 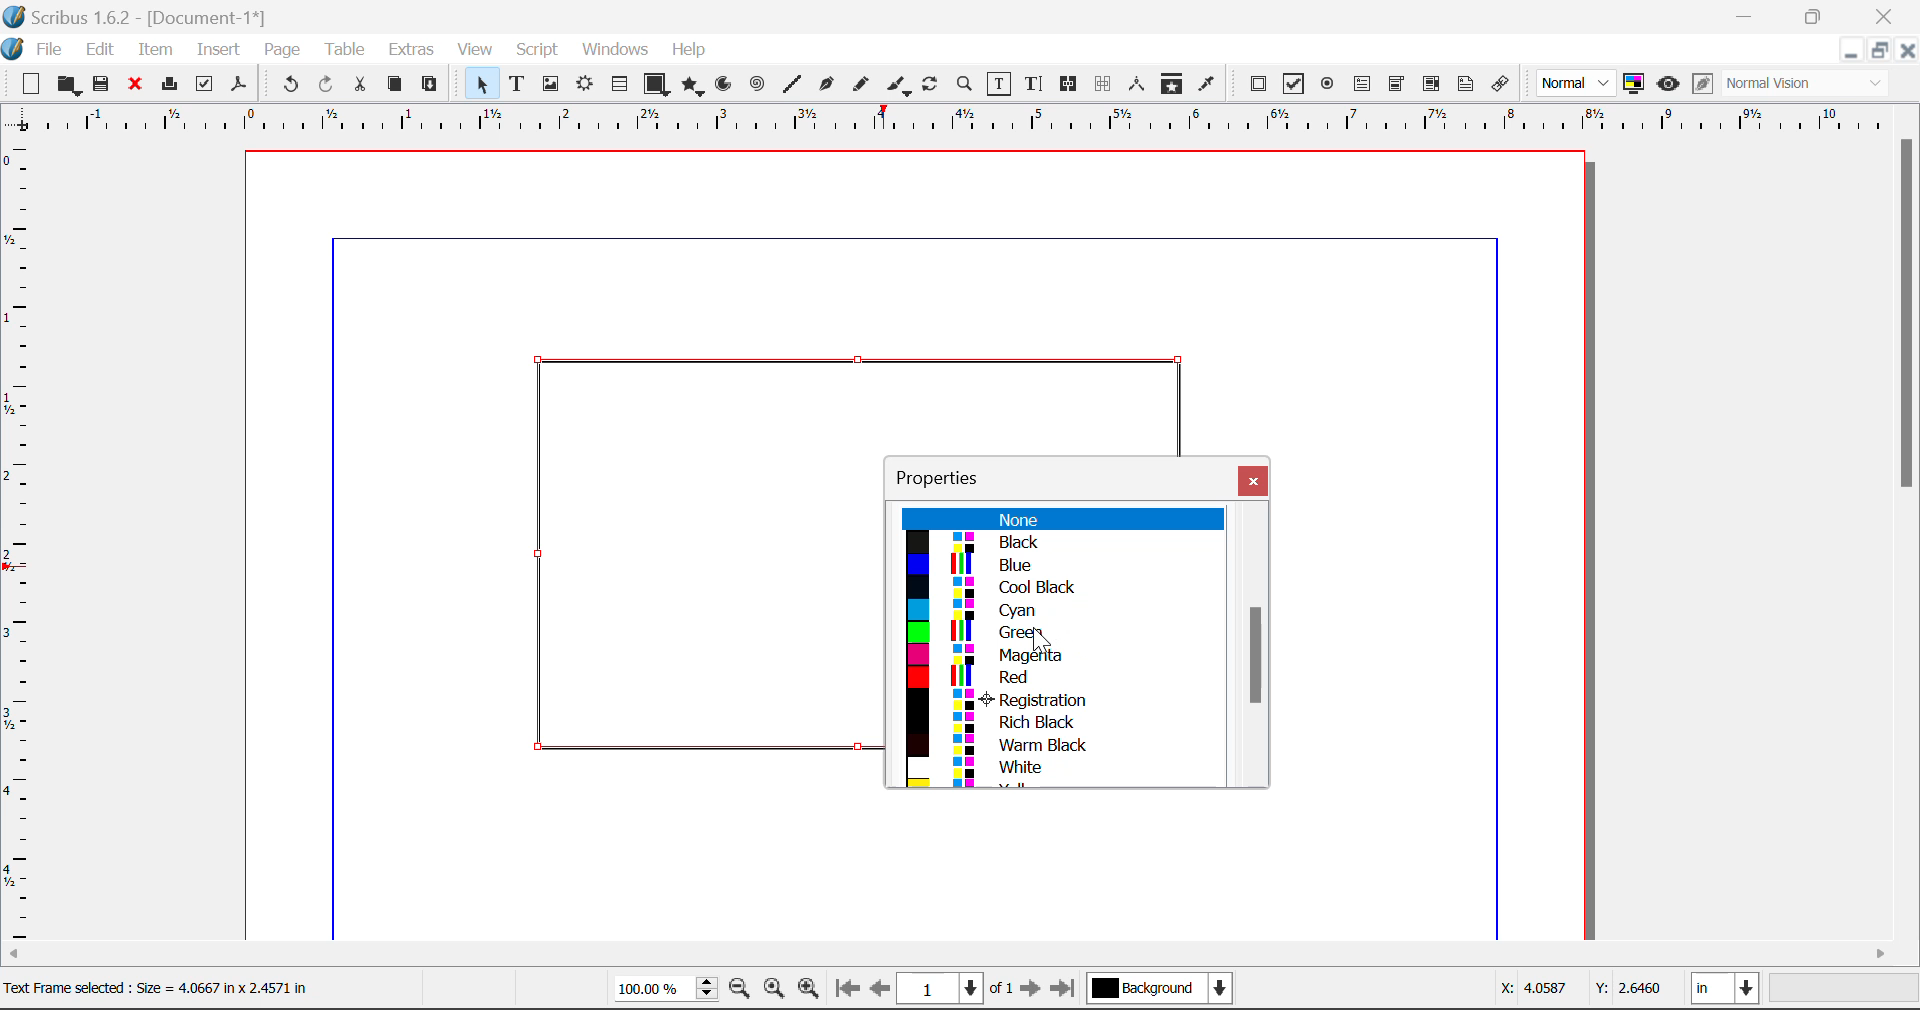 I want to click on Close, so click(x=1886, y=16).